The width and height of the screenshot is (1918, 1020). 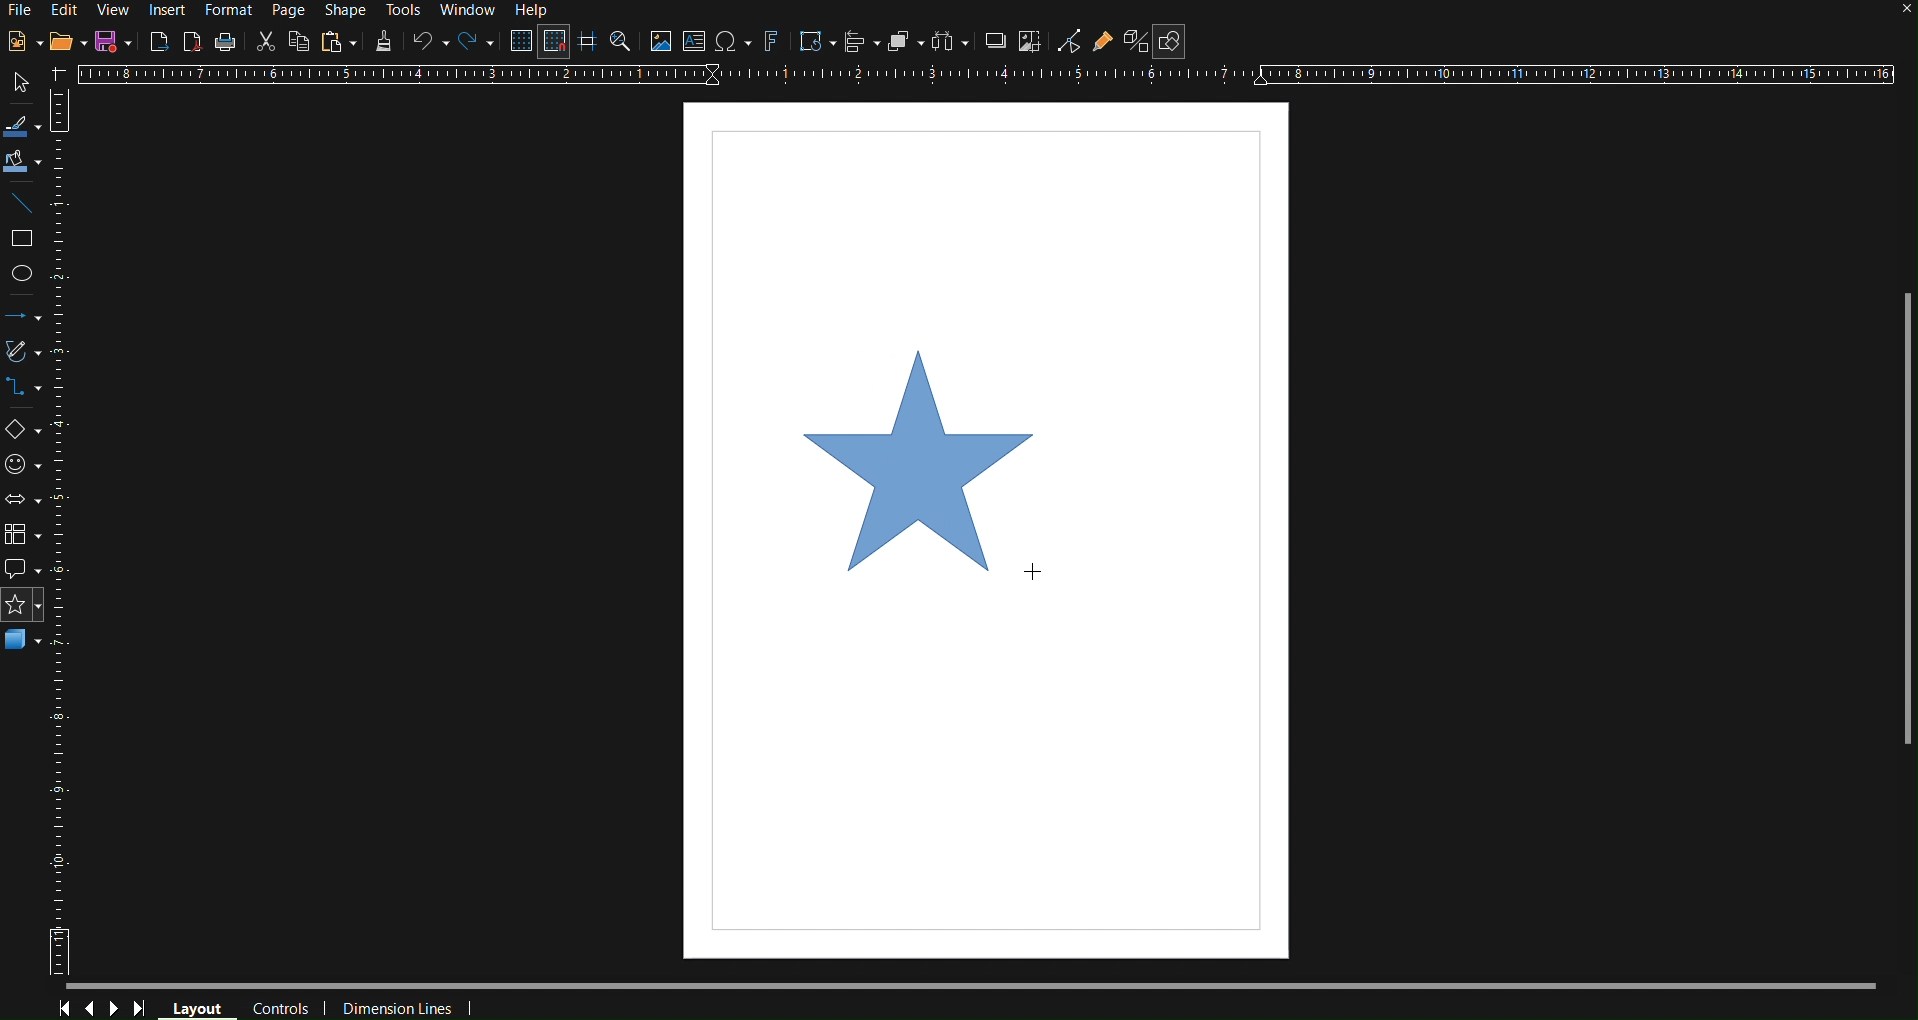 What do you see at coordinates (922, 470) in the screenshot?
I see `Star (dragged)` at bounding box center [922, 470].